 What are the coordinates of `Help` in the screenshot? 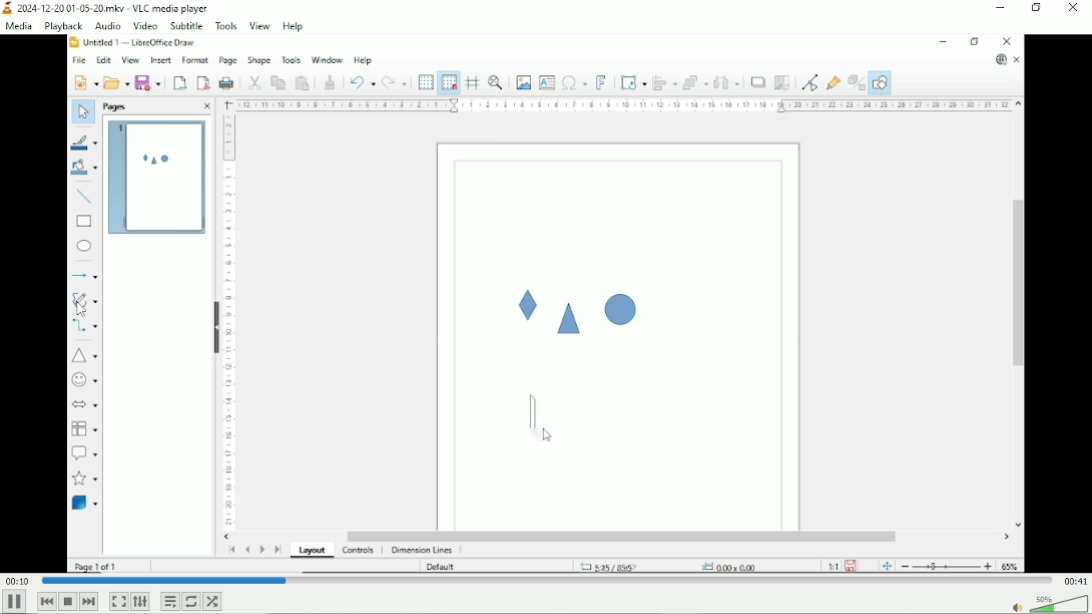 It's located at (293, 25).